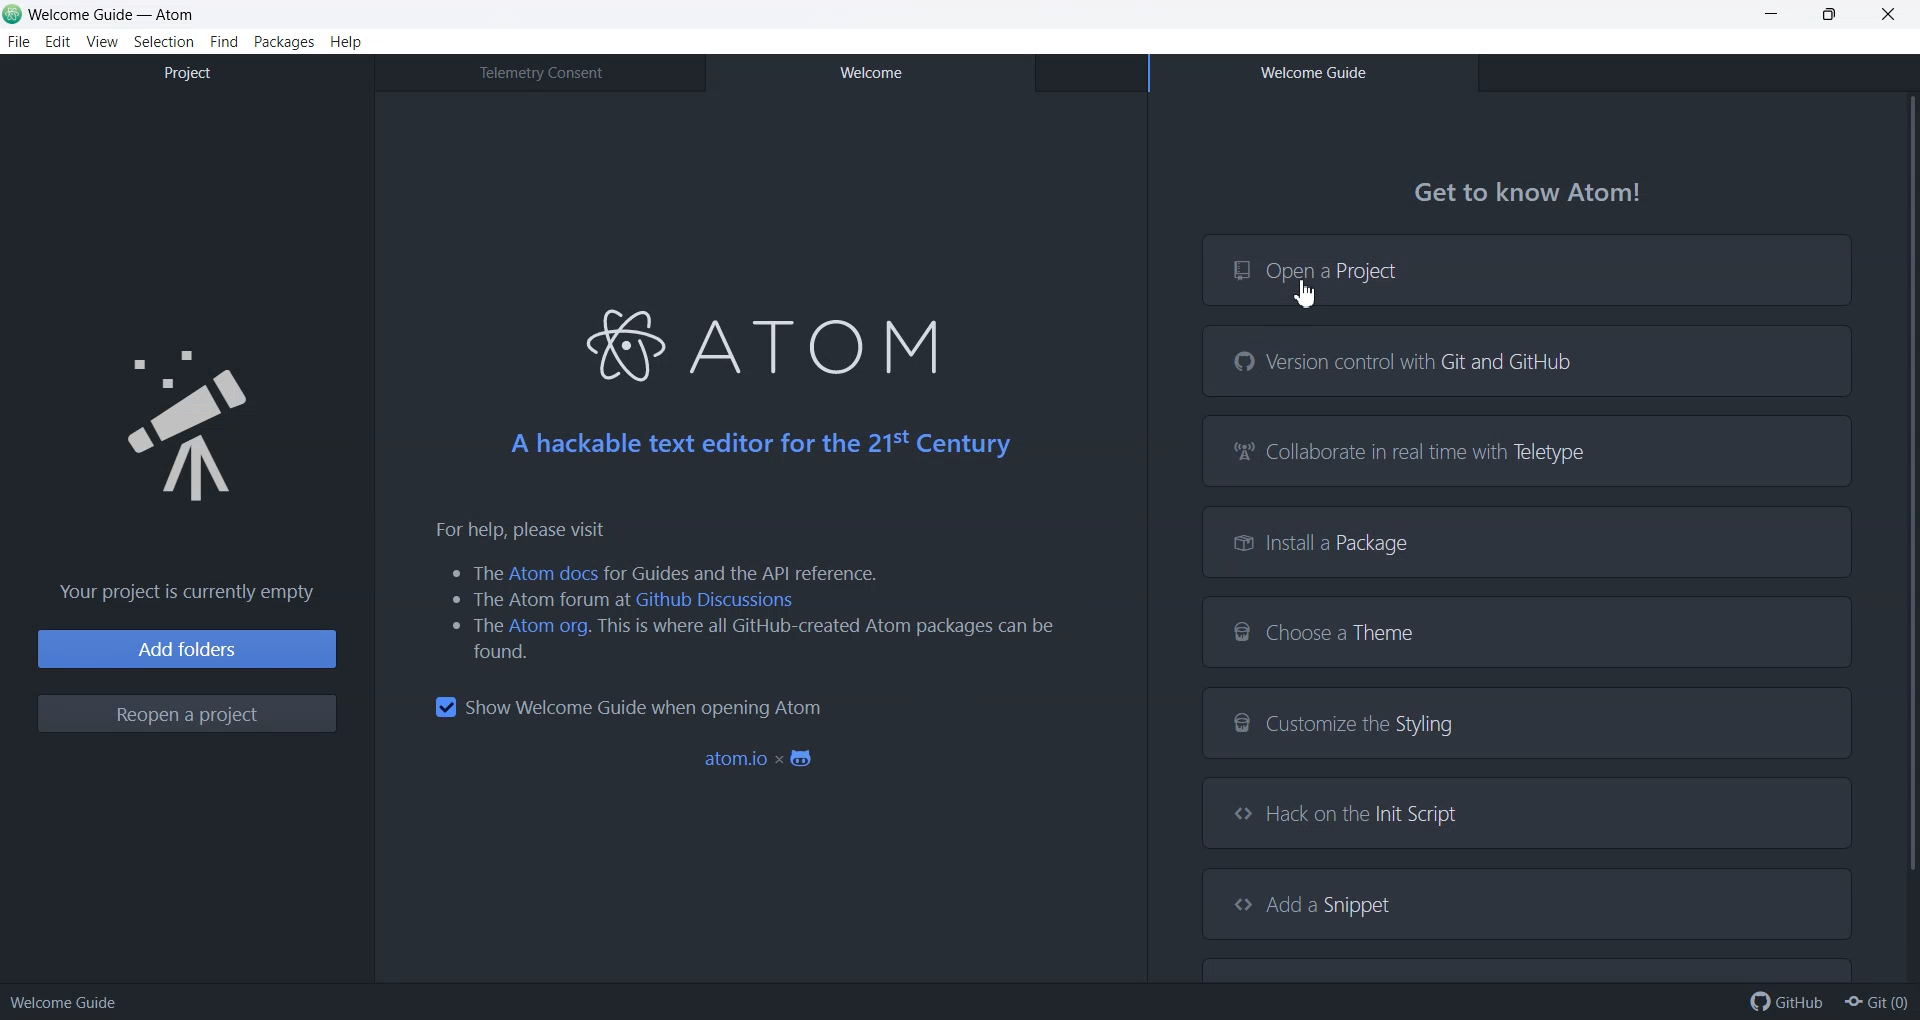 The width and height of the screenshot is (1920, 1020). I want to click on Edit, so click(59, 42).